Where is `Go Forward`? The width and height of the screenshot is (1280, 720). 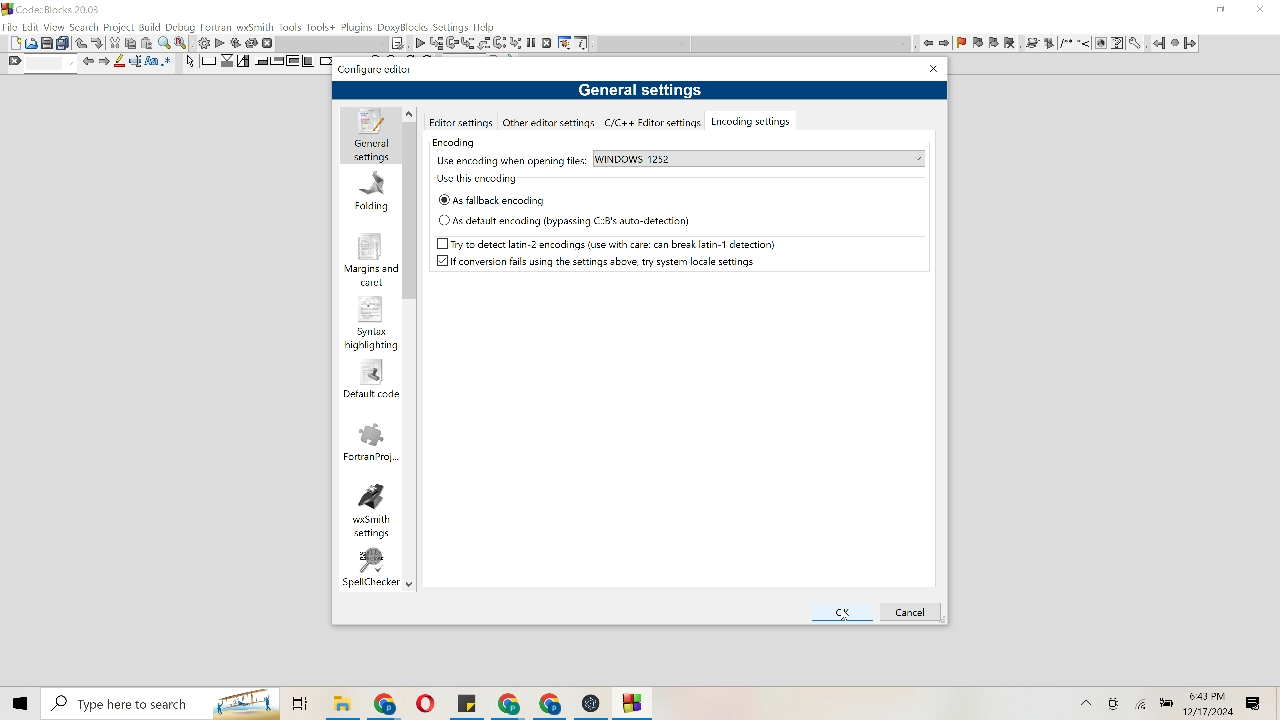 Go Forward is located at coordinates (1190, 43).